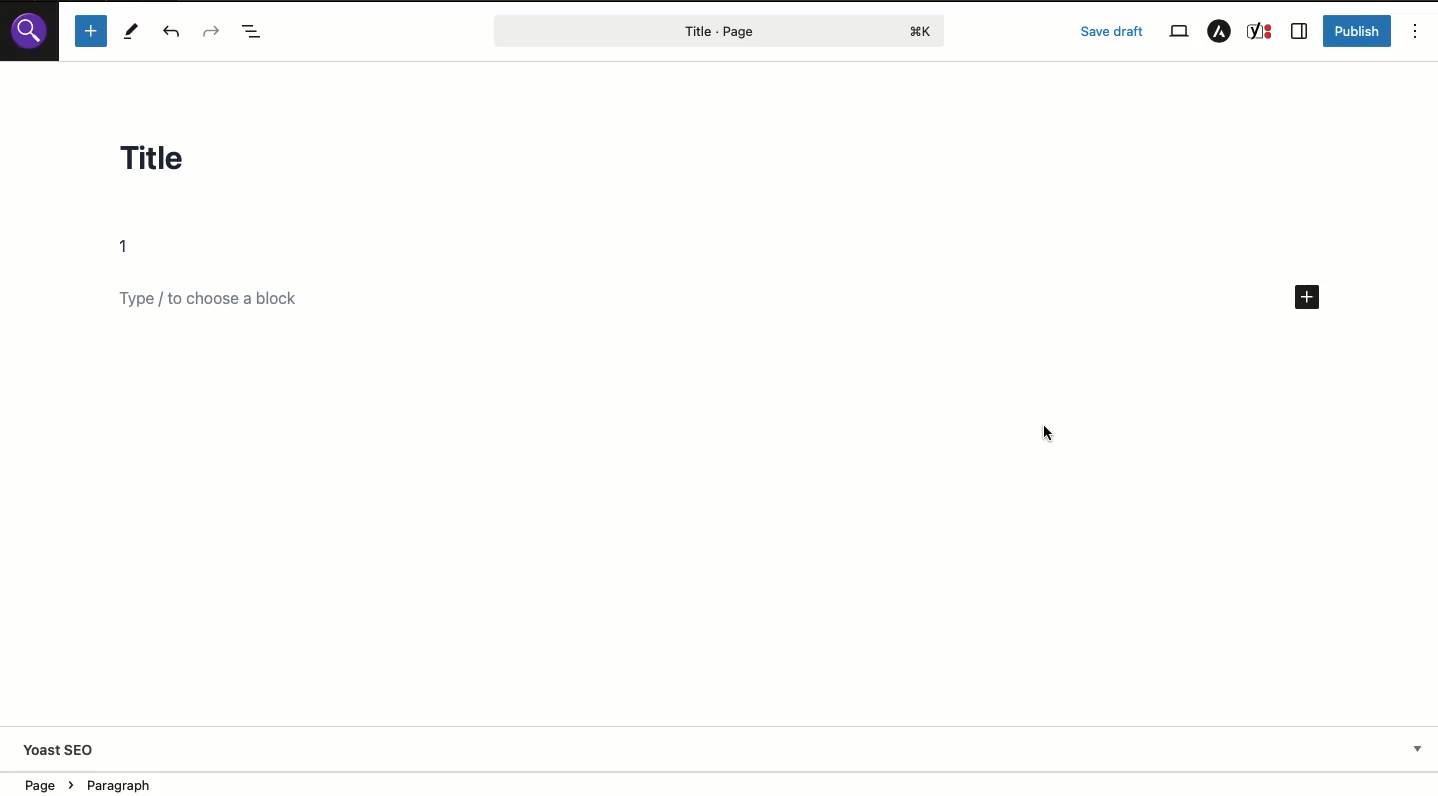  What do you see at coordinates (1299, 32) in the screenshot?
I see `Sidebar` at bounding box center [1299, 32].